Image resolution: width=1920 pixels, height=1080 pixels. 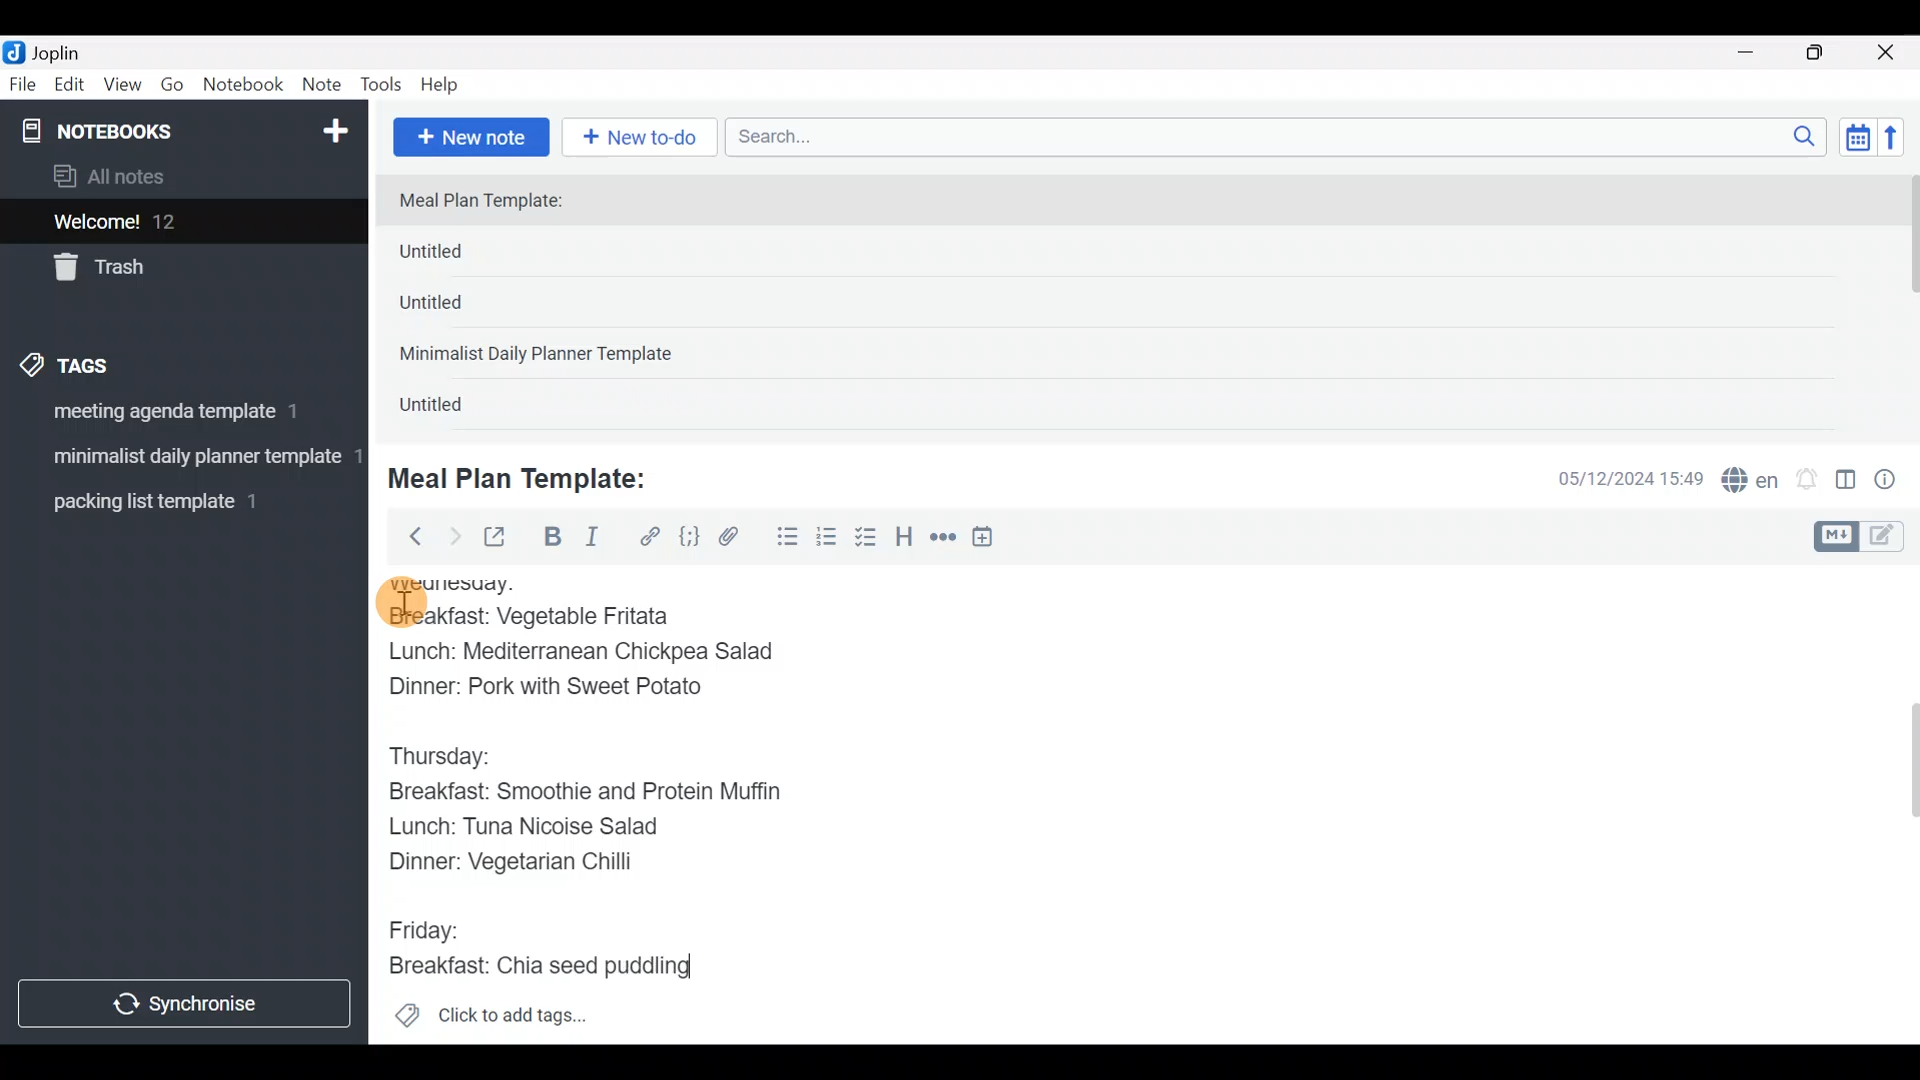 I want to click on Attach file, so click(x=735, y=539).